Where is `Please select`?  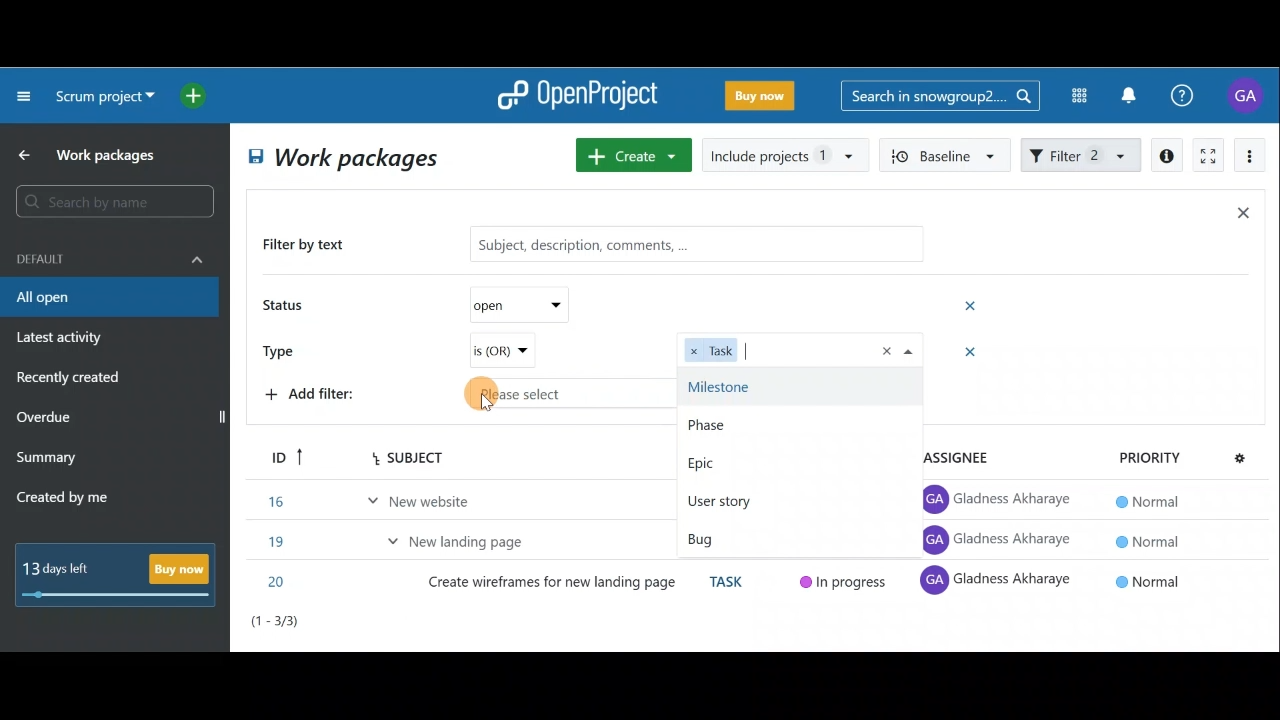
Please select is located at coordinates (695, 391).